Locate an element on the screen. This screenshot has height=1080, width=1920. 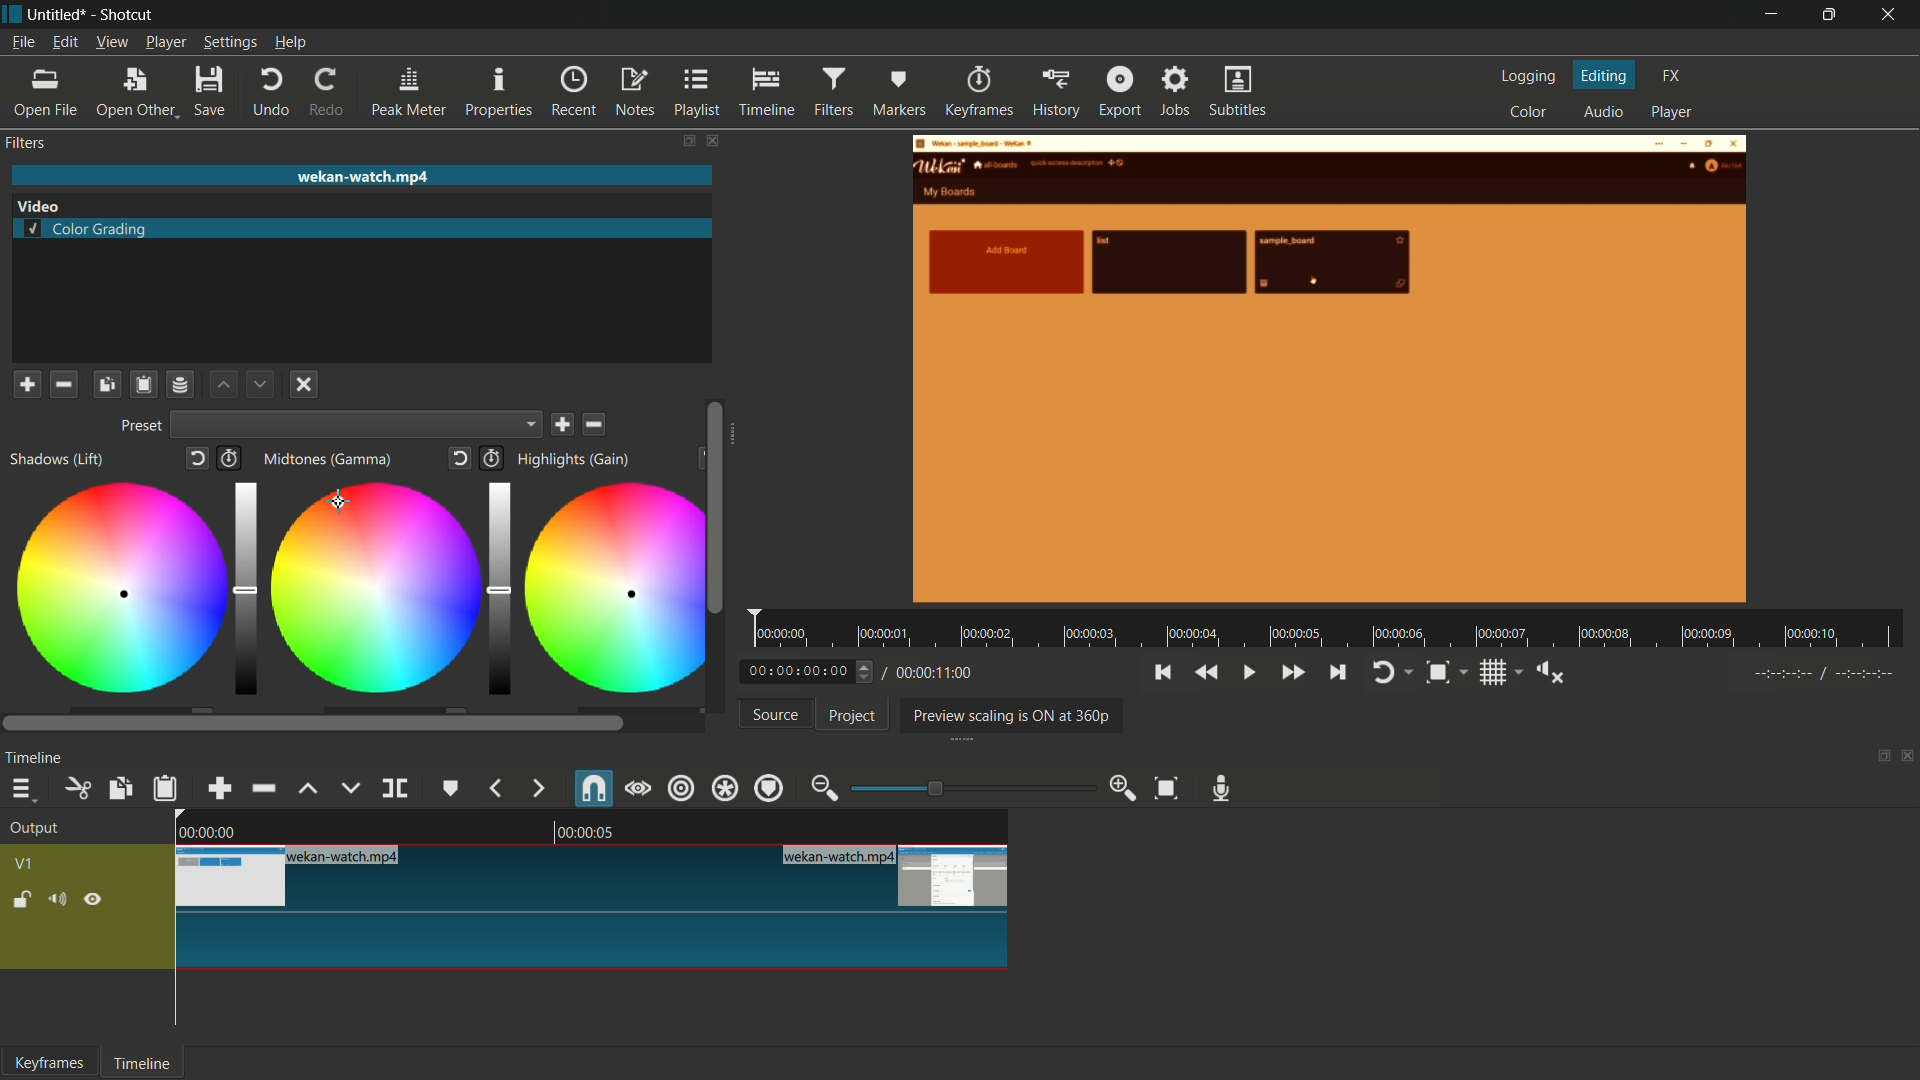
properties is located at coordinates (499, 91).